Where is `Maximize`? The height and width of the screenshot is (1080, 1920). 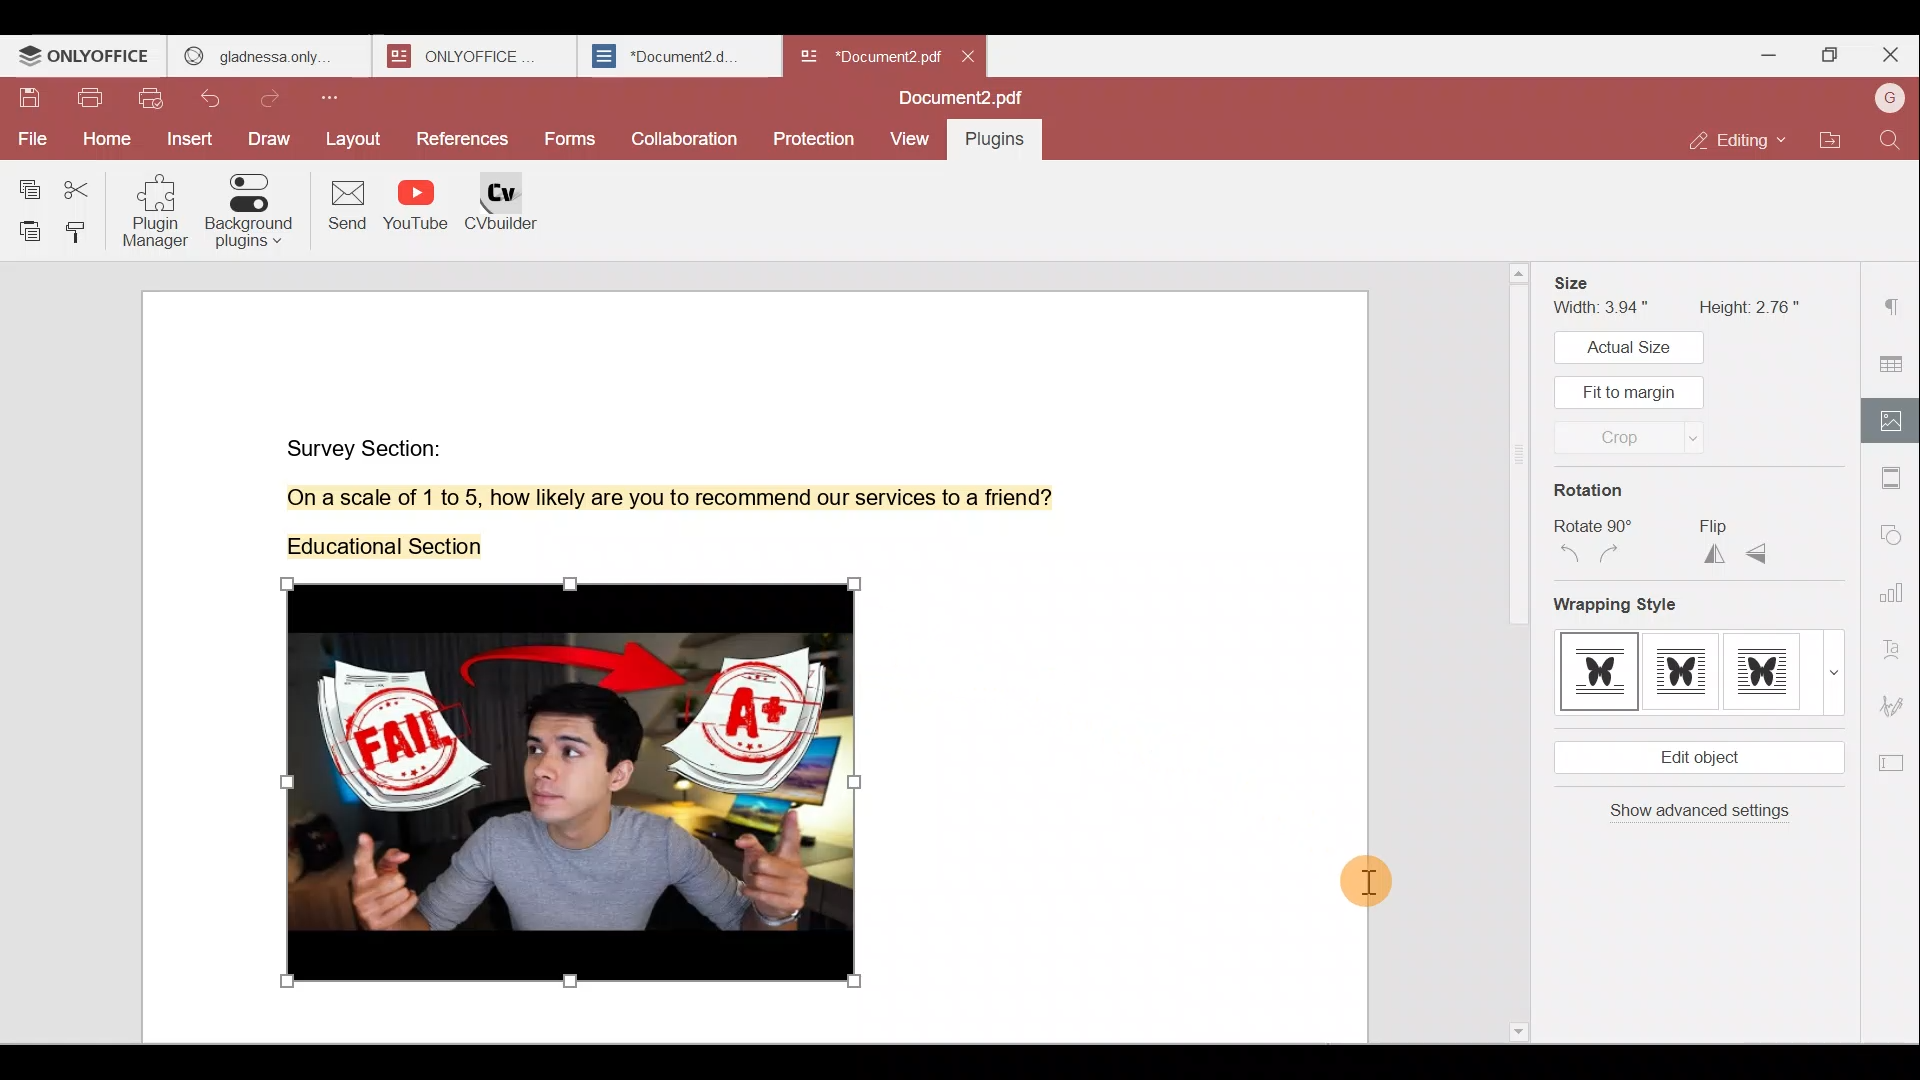
Maximize is located at coordinates (1828, 58).